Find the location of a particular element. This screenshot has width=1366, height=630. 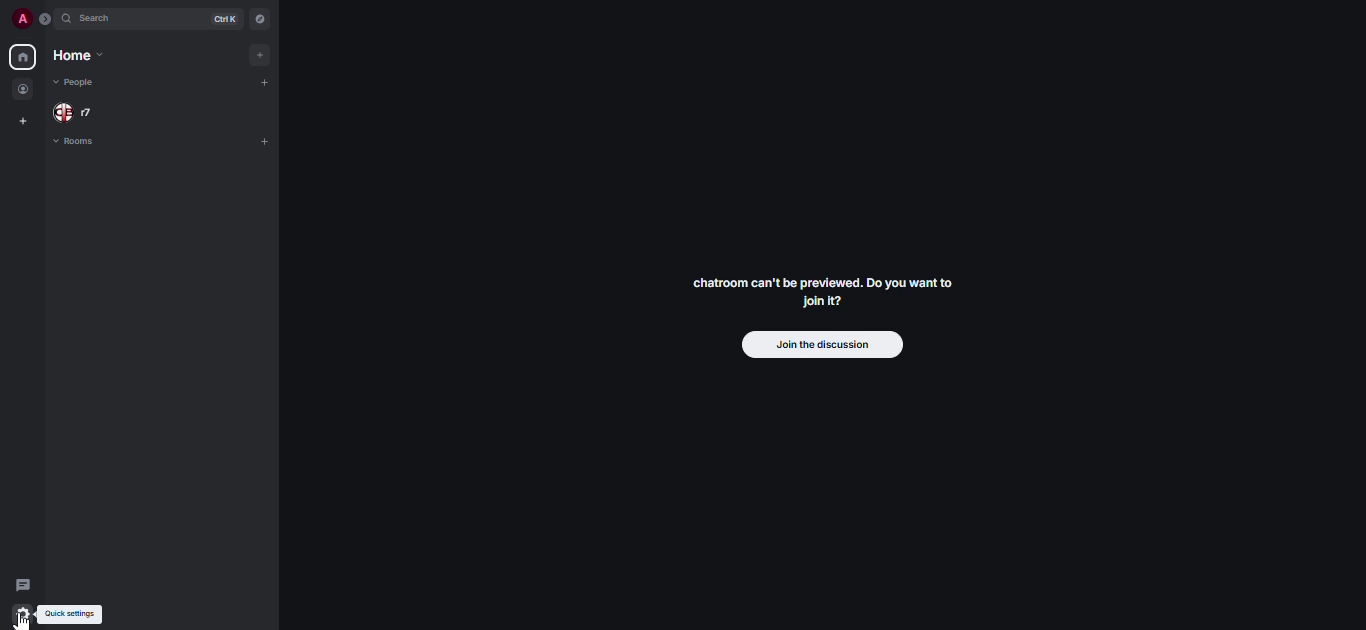

add is located at coordinates (263, 143).